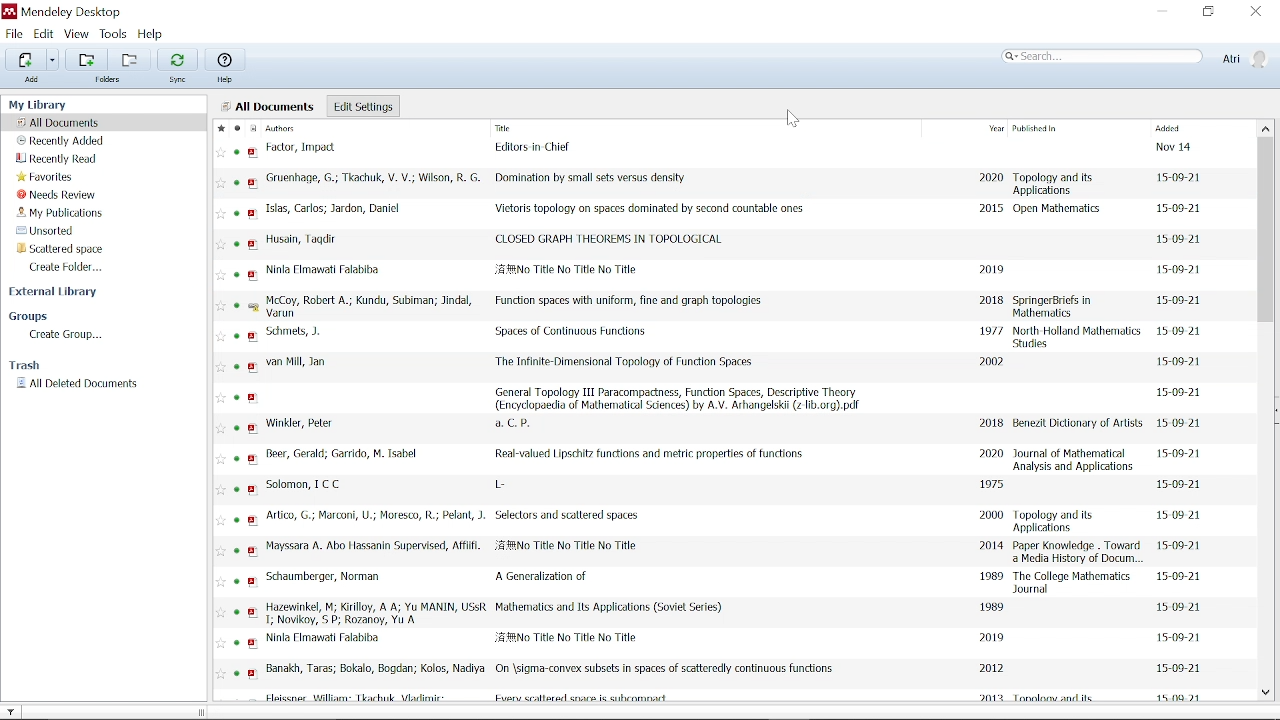  I want to click on Authors, so click(291, 129).